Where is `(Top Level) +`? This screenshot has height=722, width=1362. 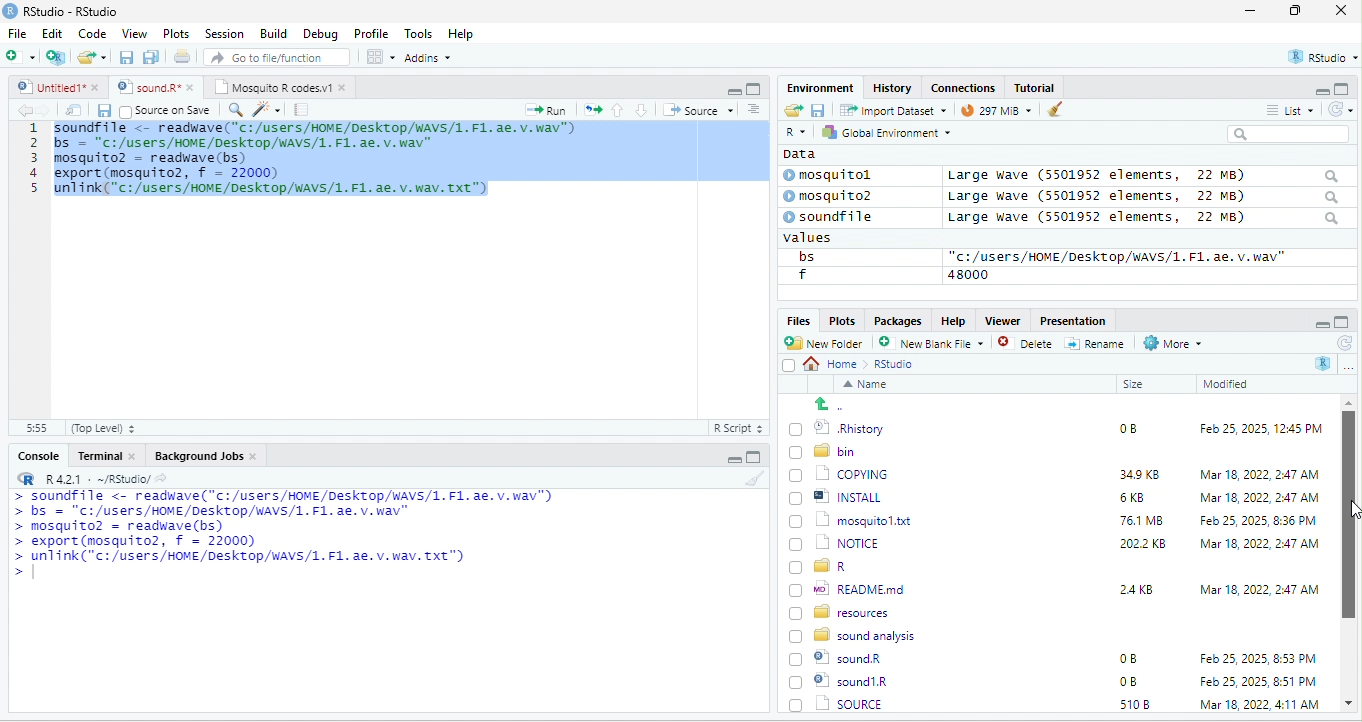
(Top Level) + is located at coordinates (103, 428).